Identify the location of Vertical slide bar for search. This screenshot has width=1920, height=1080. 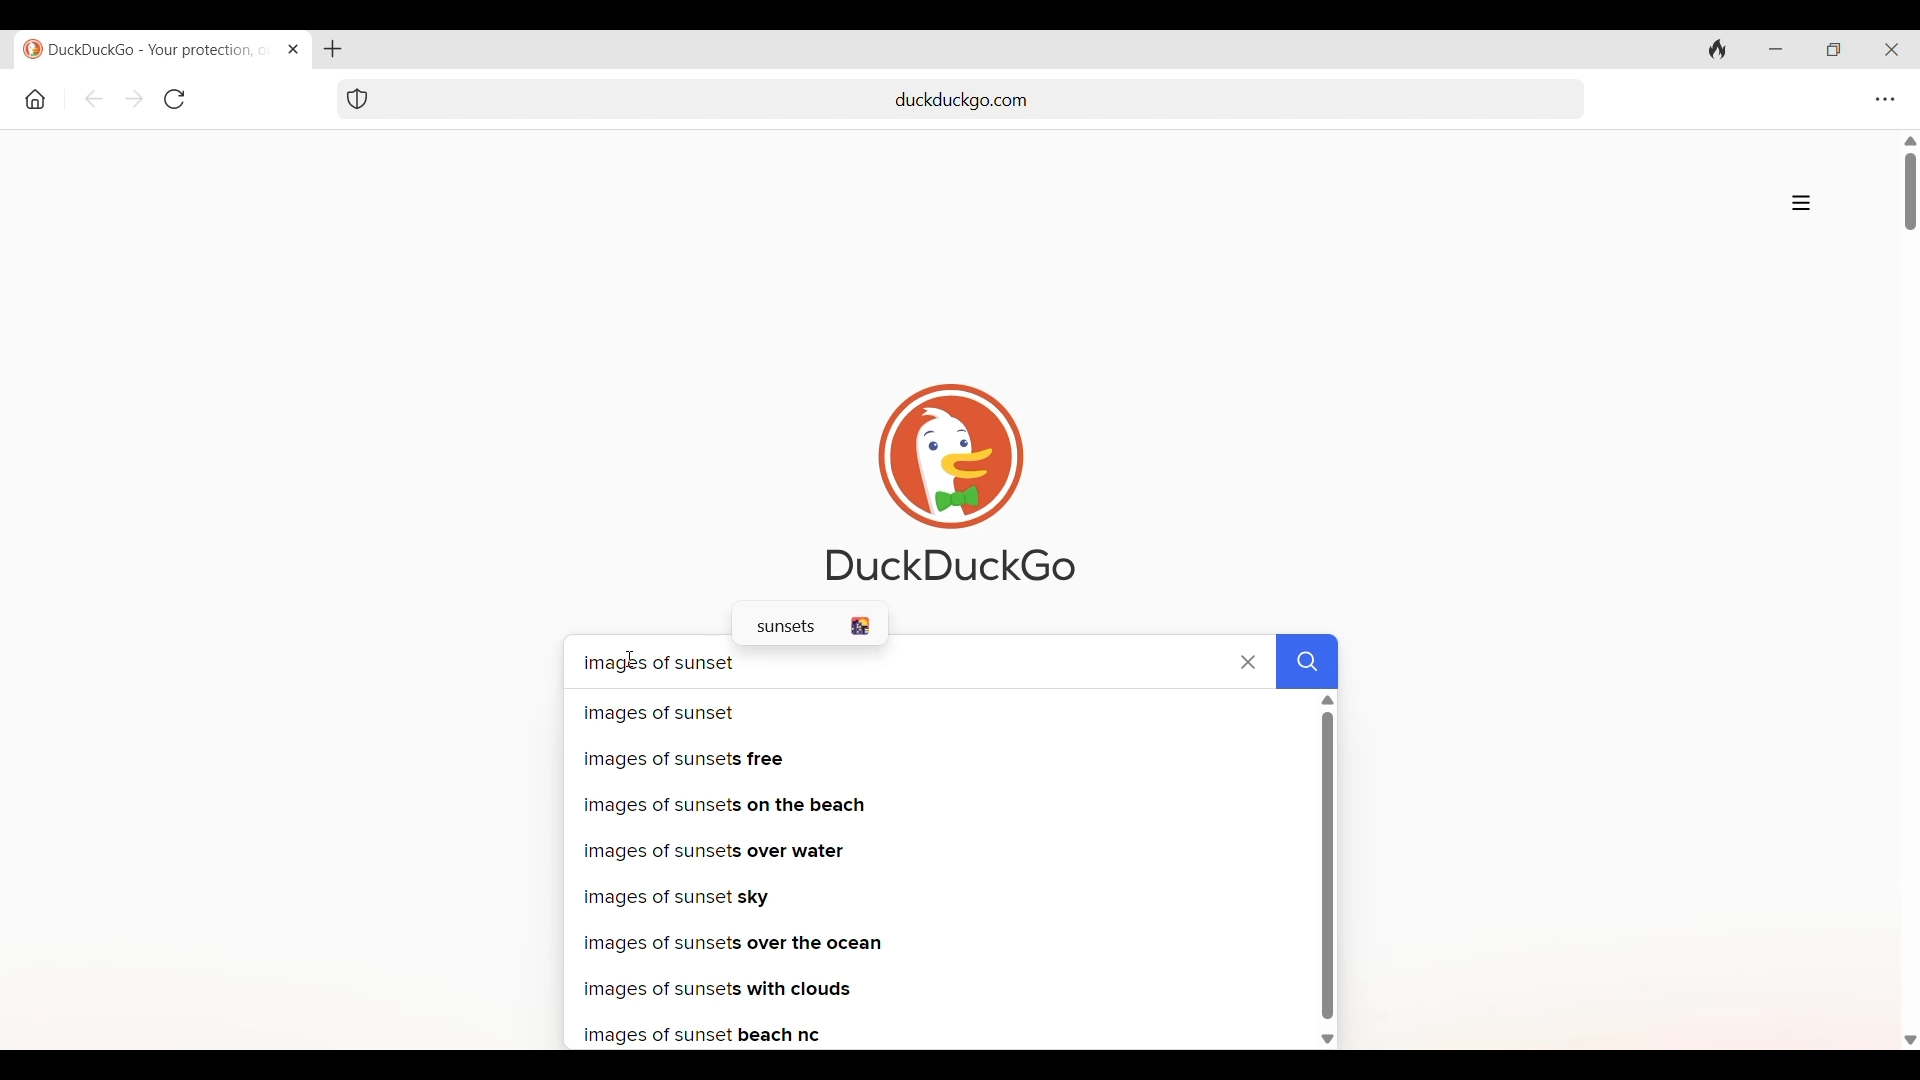
(1327, 865).